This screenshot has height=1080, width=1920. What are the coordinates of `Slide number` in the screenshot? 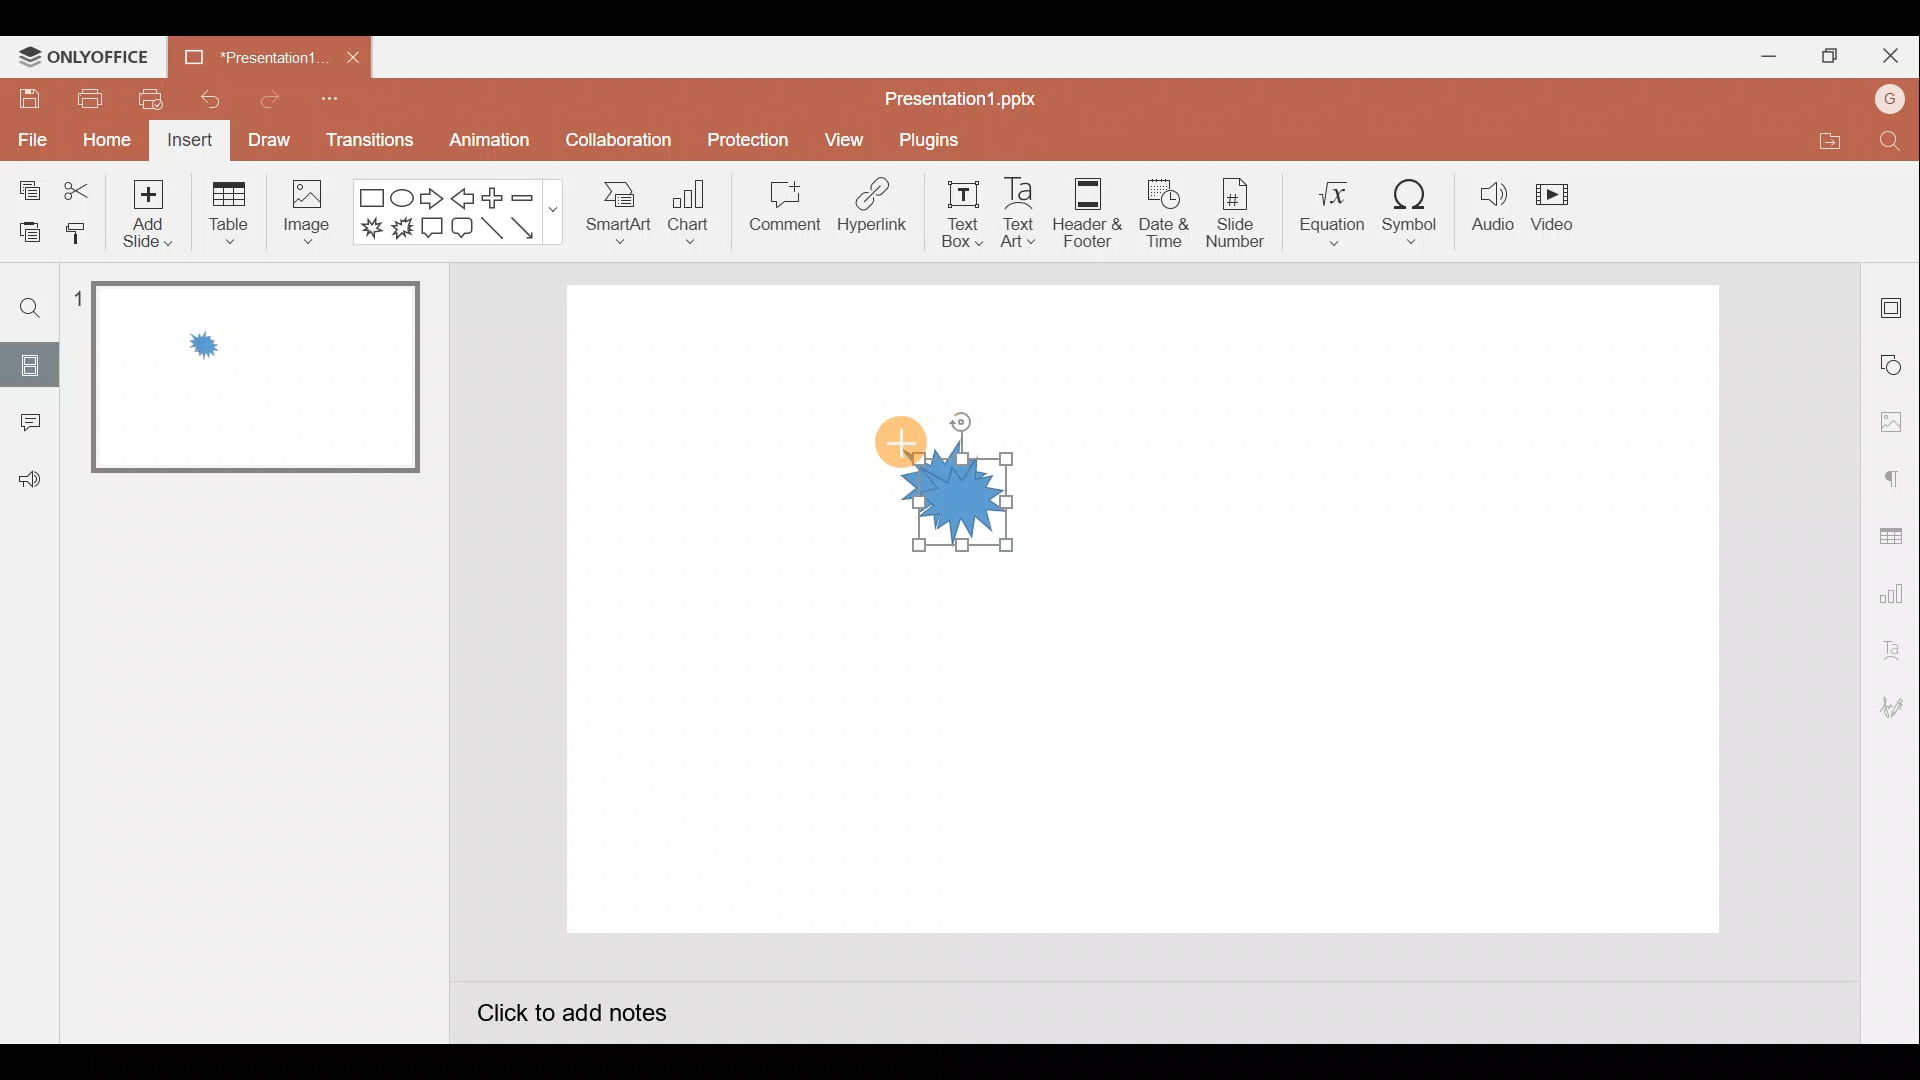 It's located at (1236, 214).